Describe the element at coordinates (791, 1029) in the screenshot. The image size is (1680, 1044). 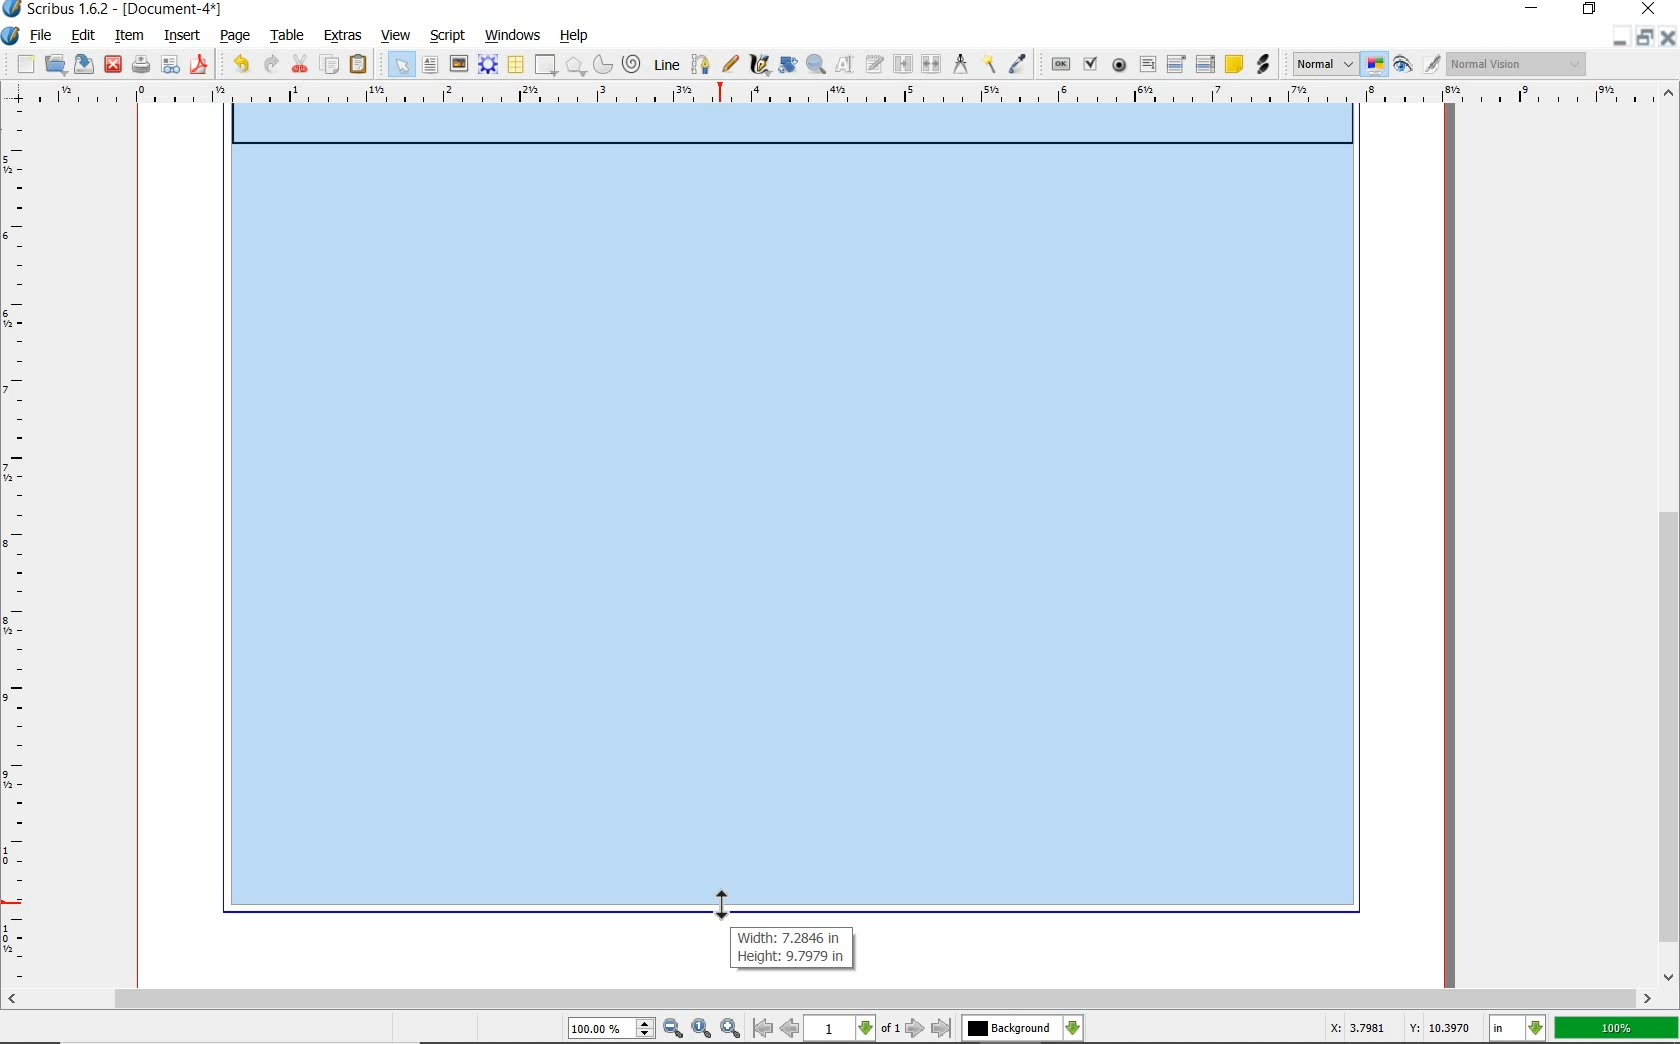
I see `go to previous page` at that location.